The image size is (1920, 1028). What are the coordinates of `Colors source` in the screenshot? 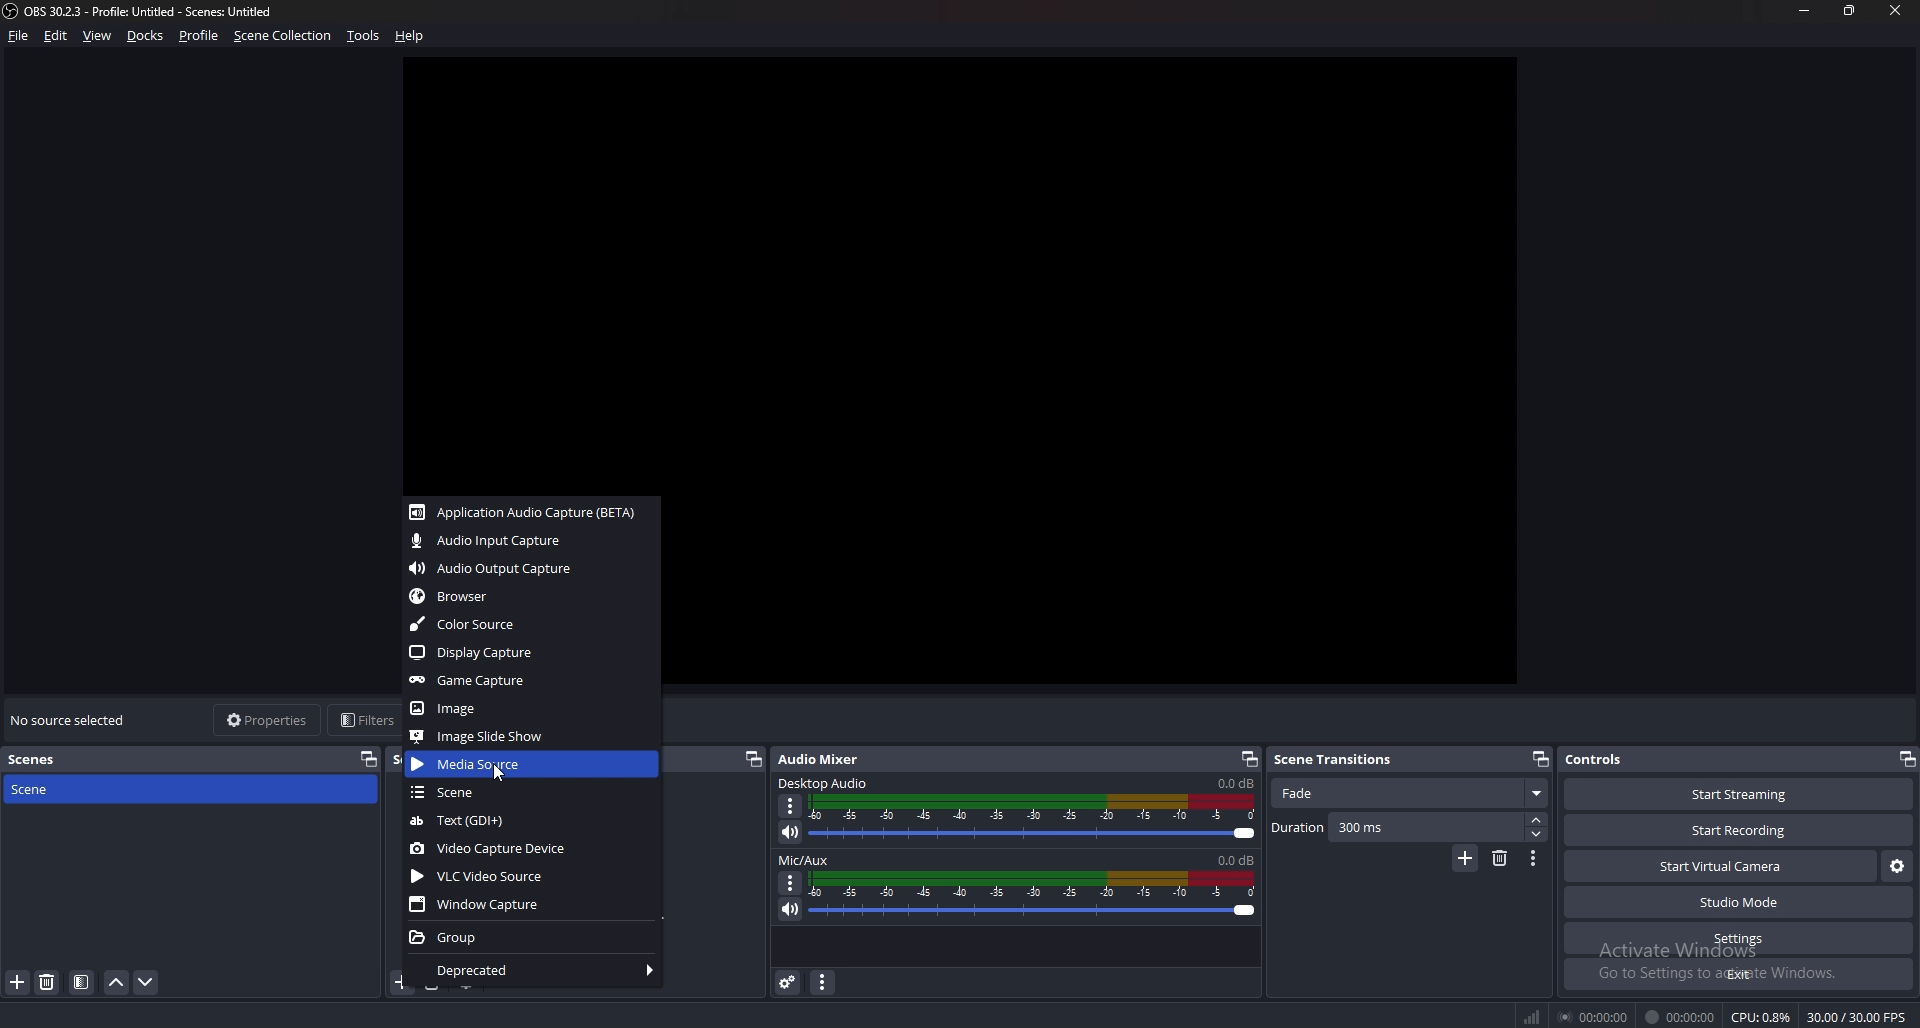 It's located at (528, 625).